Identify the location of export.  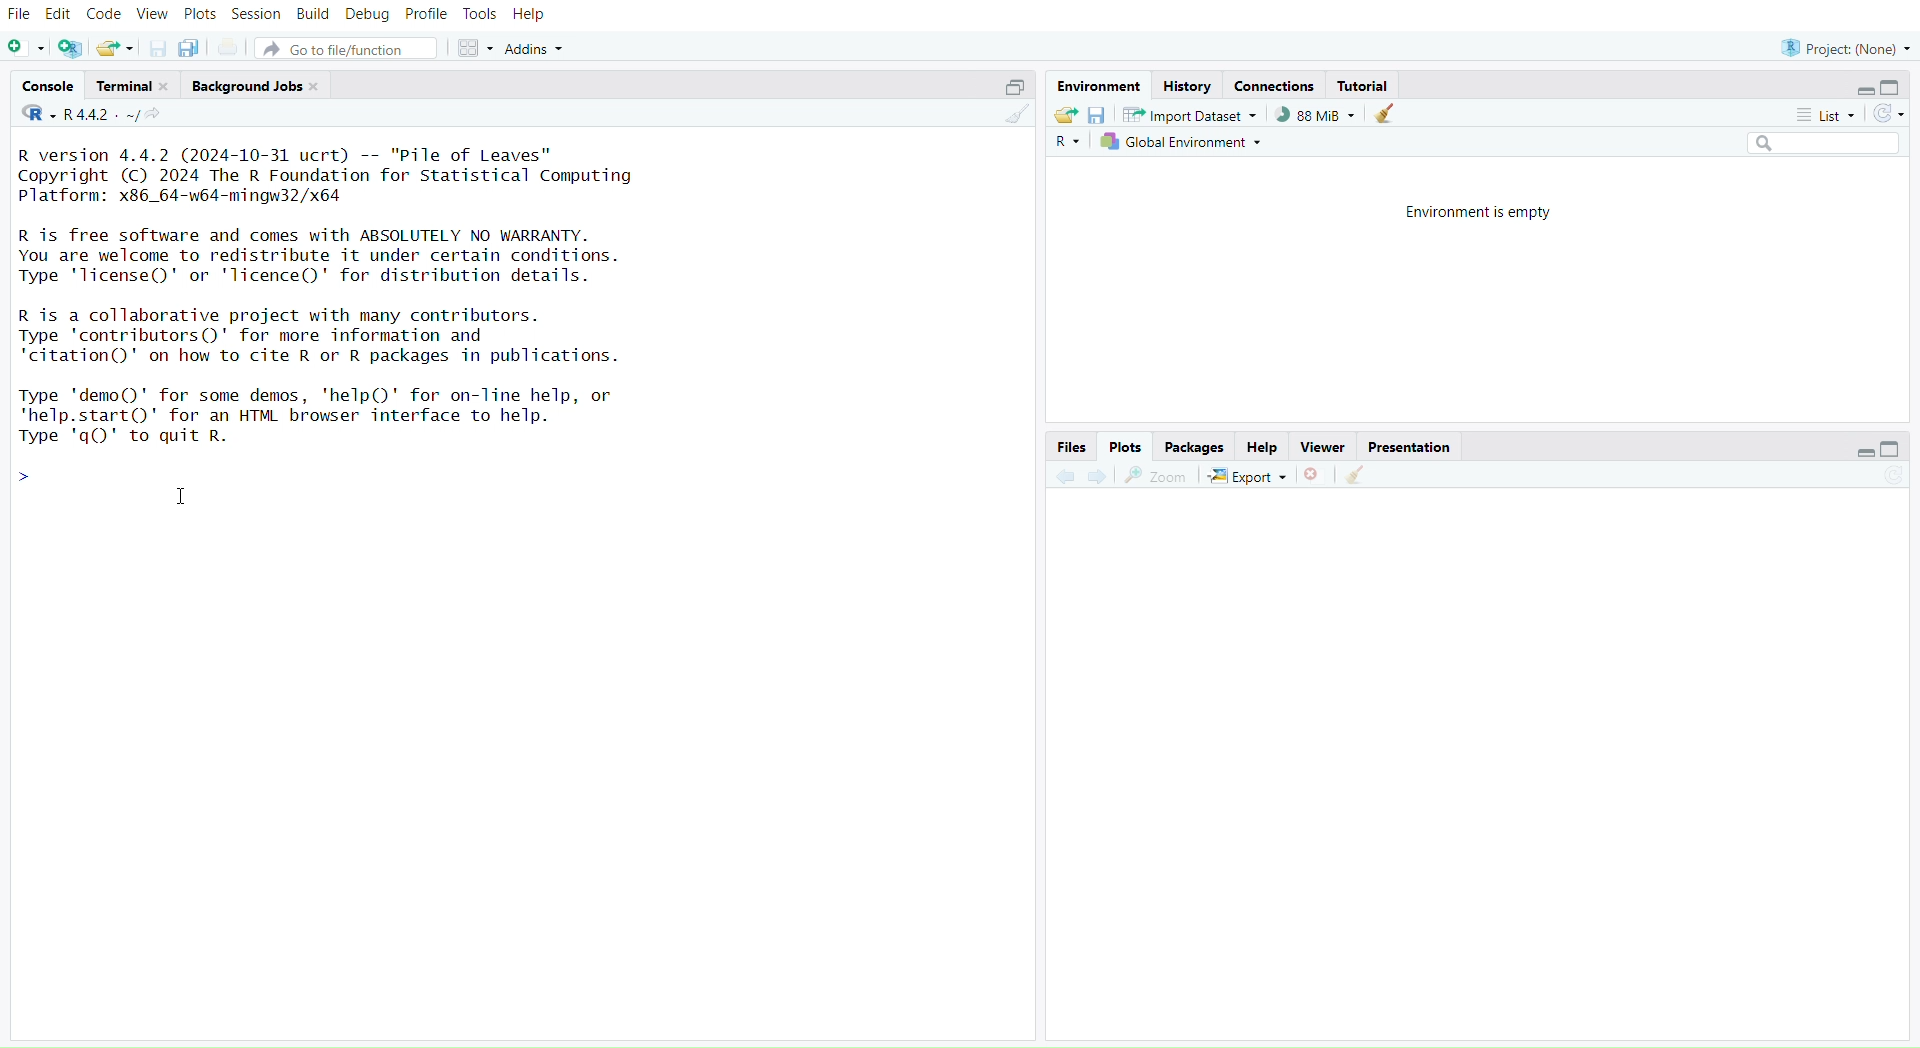
(1247, 477).